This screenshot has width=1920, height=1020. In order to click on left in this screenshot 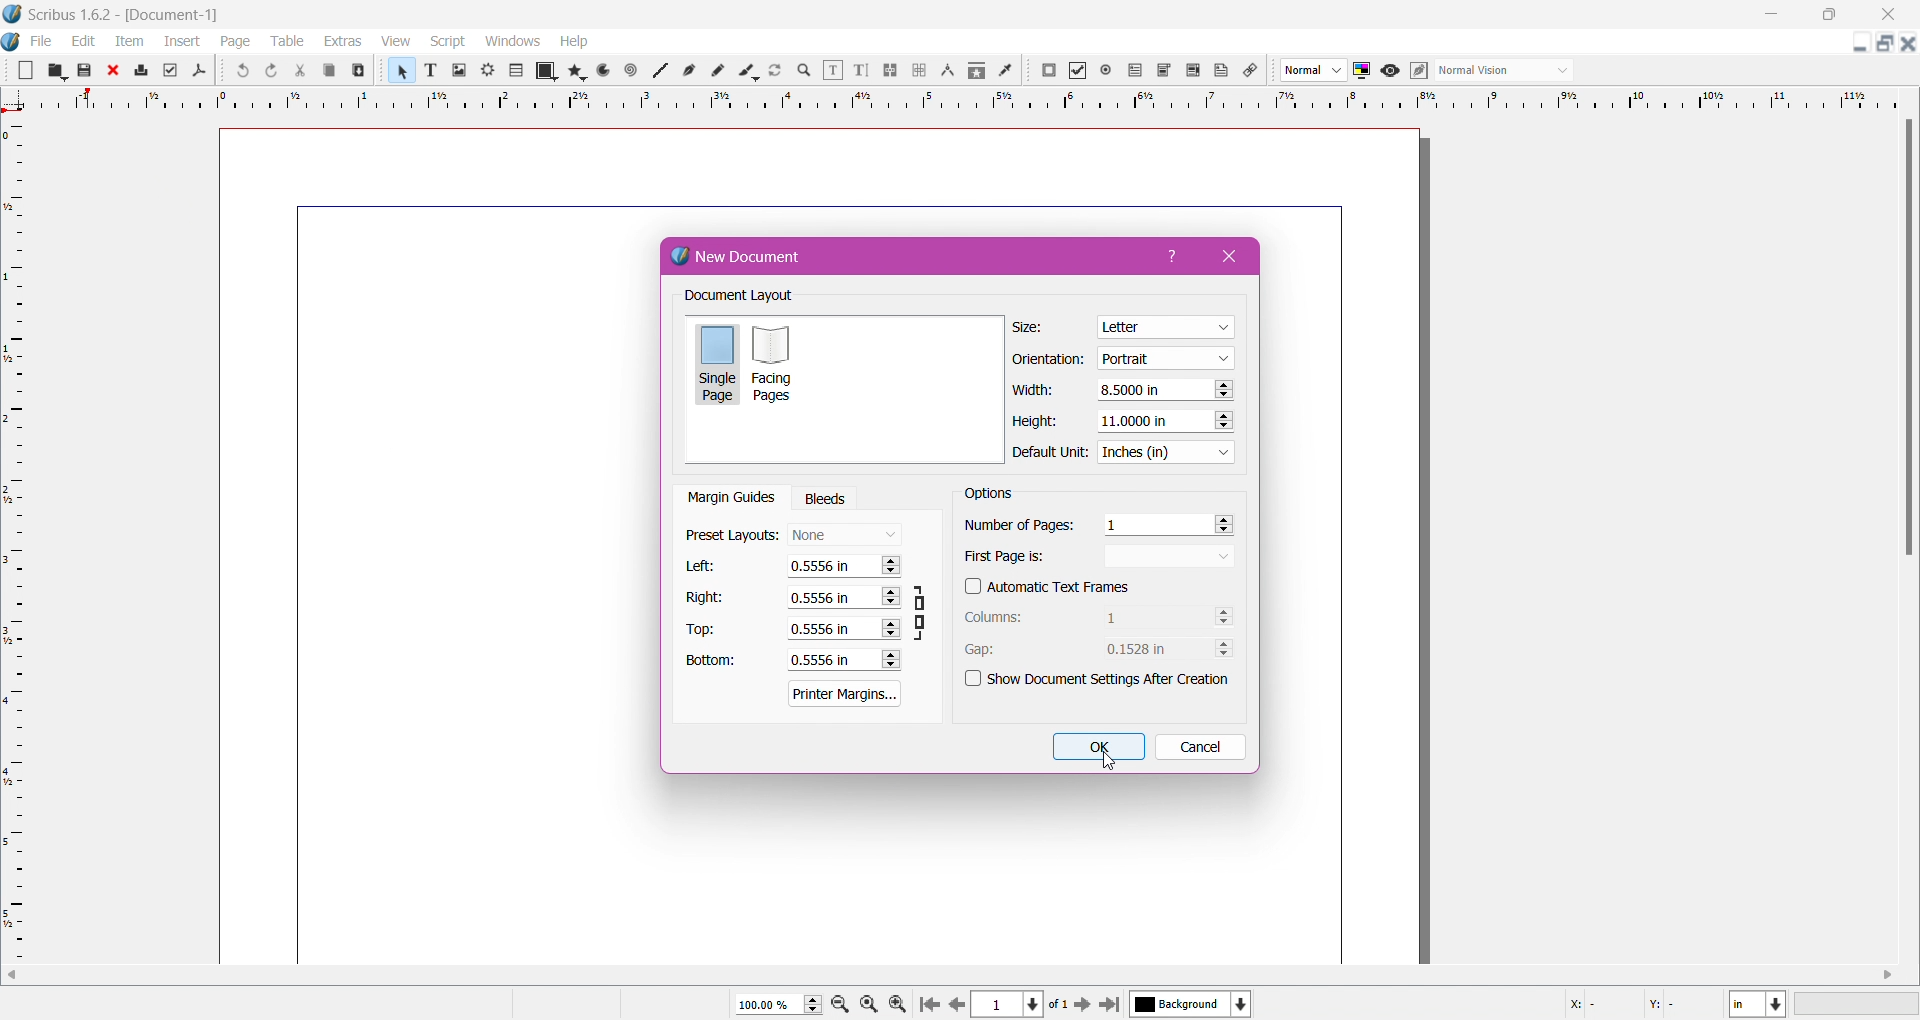, I will do `click(708, 566)`.